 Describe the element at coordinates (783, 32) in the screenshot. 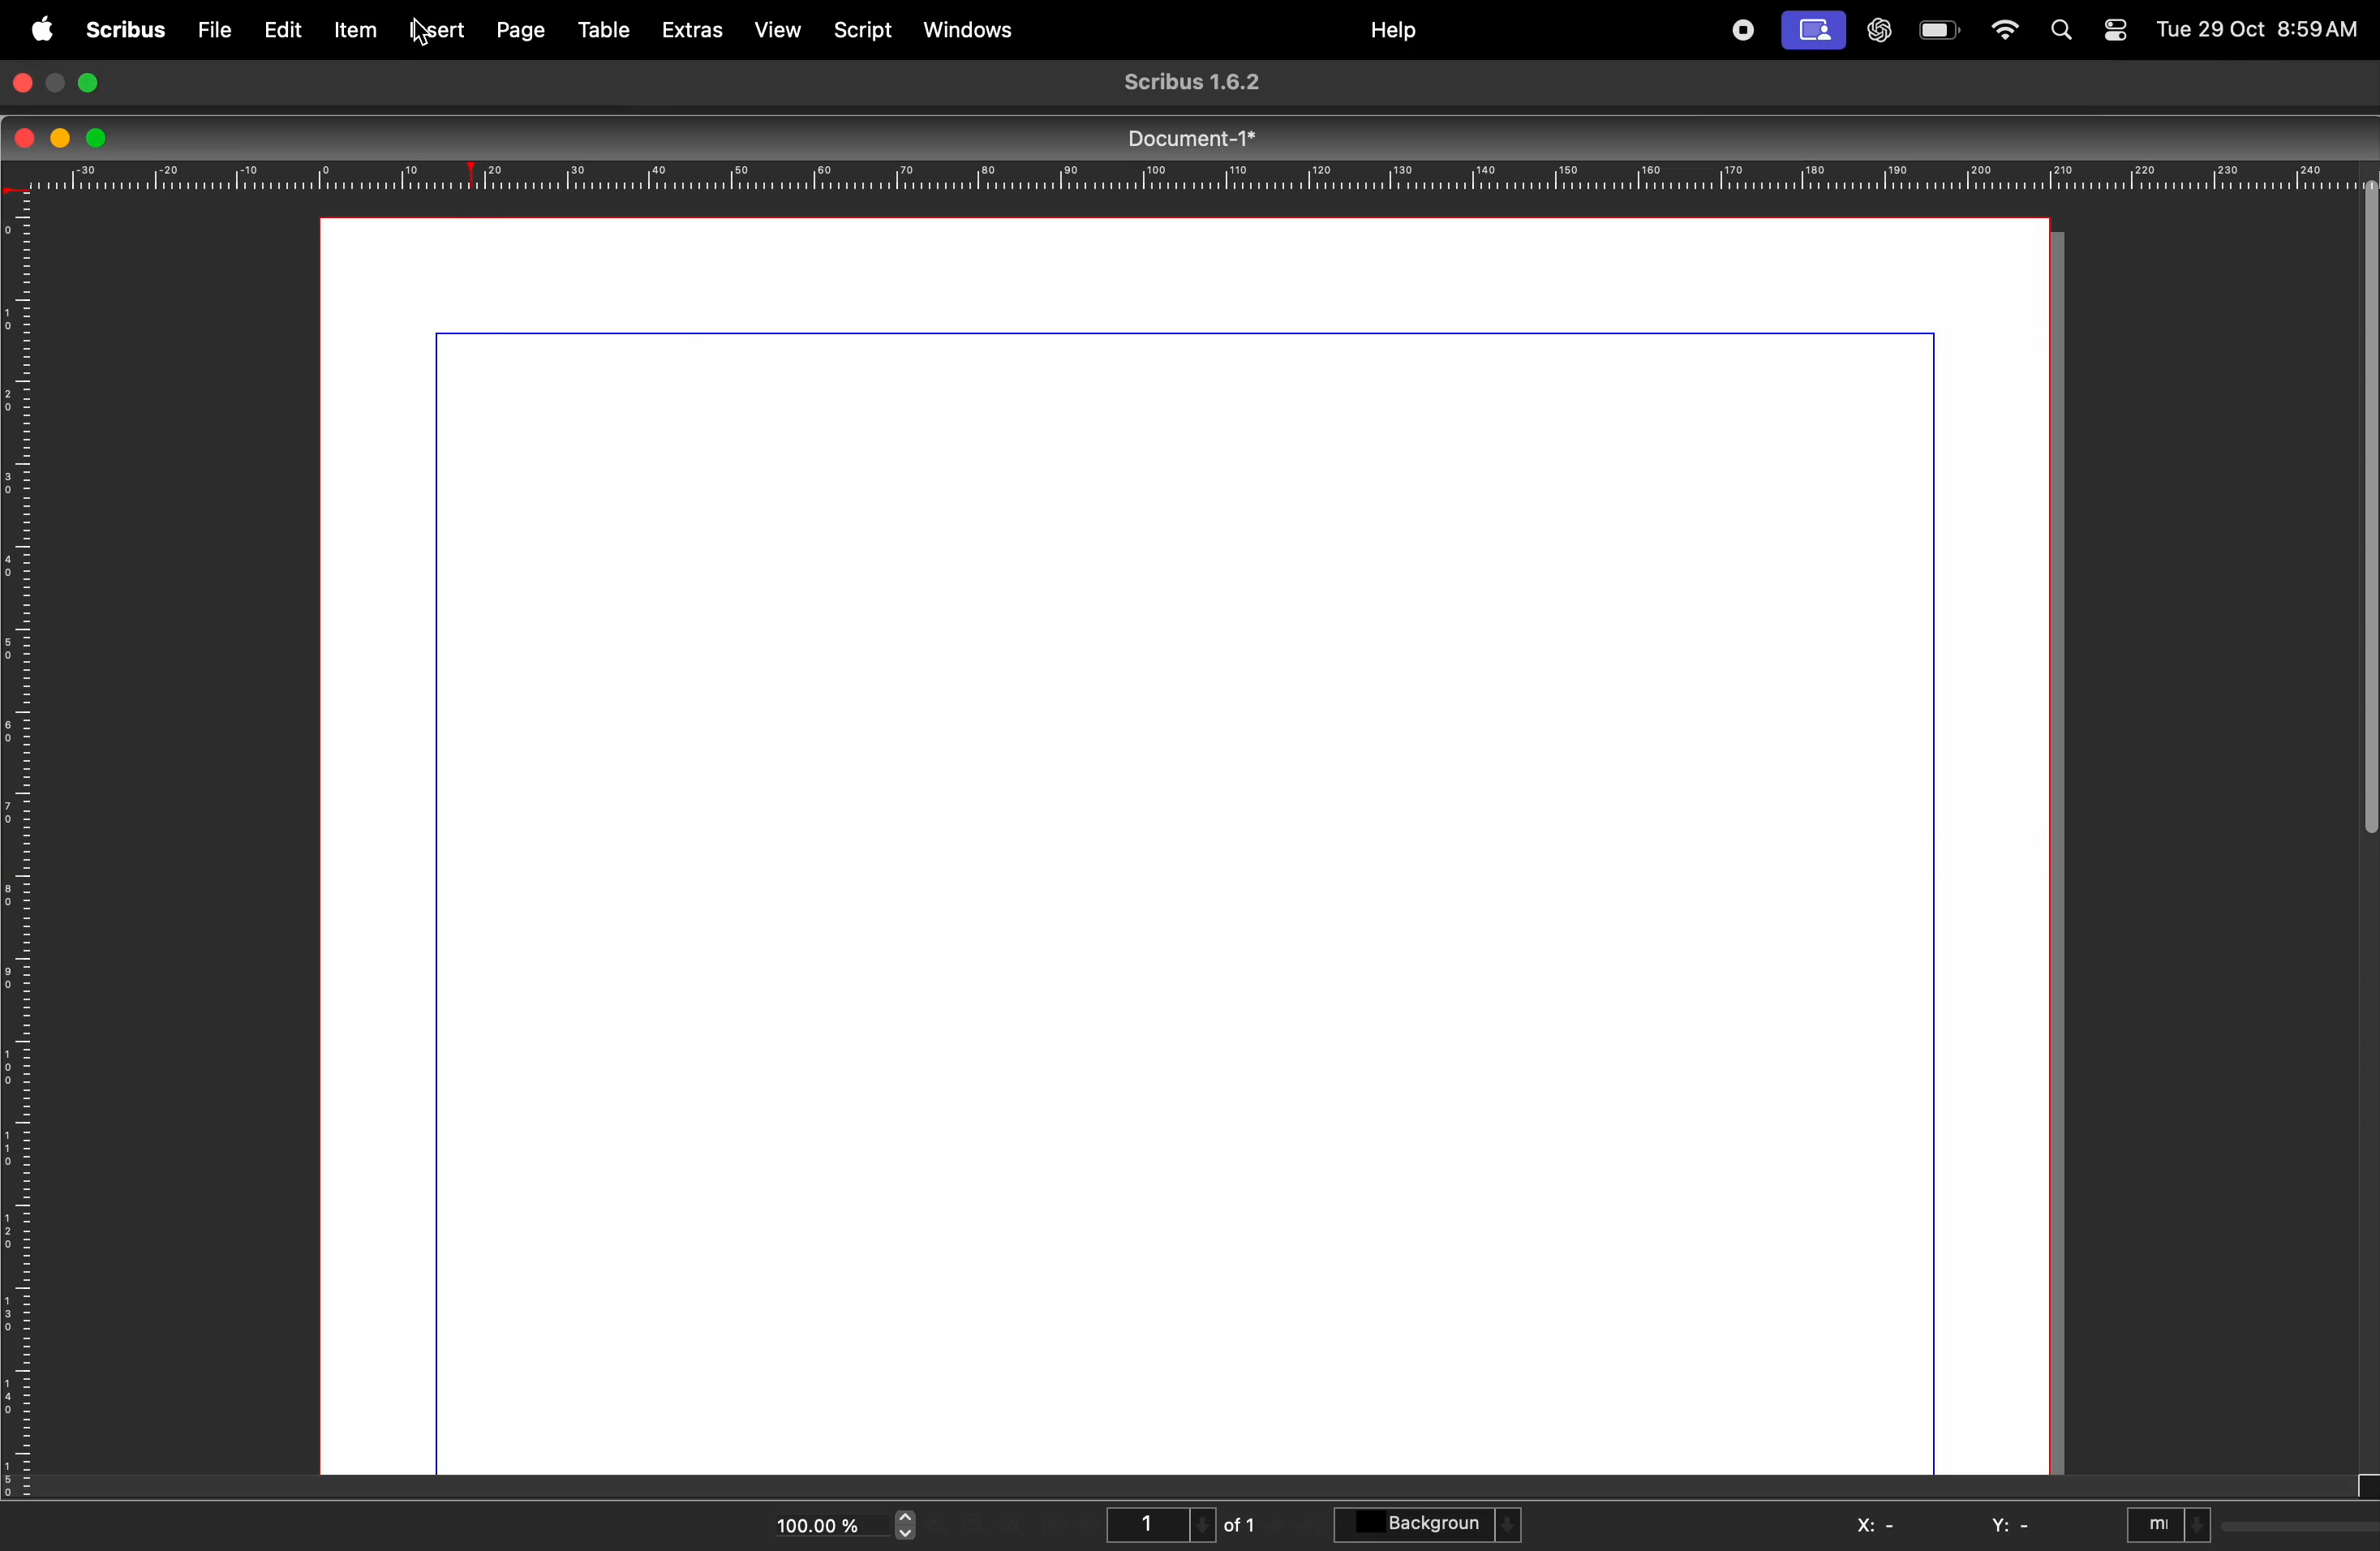

I see `view` at that location.